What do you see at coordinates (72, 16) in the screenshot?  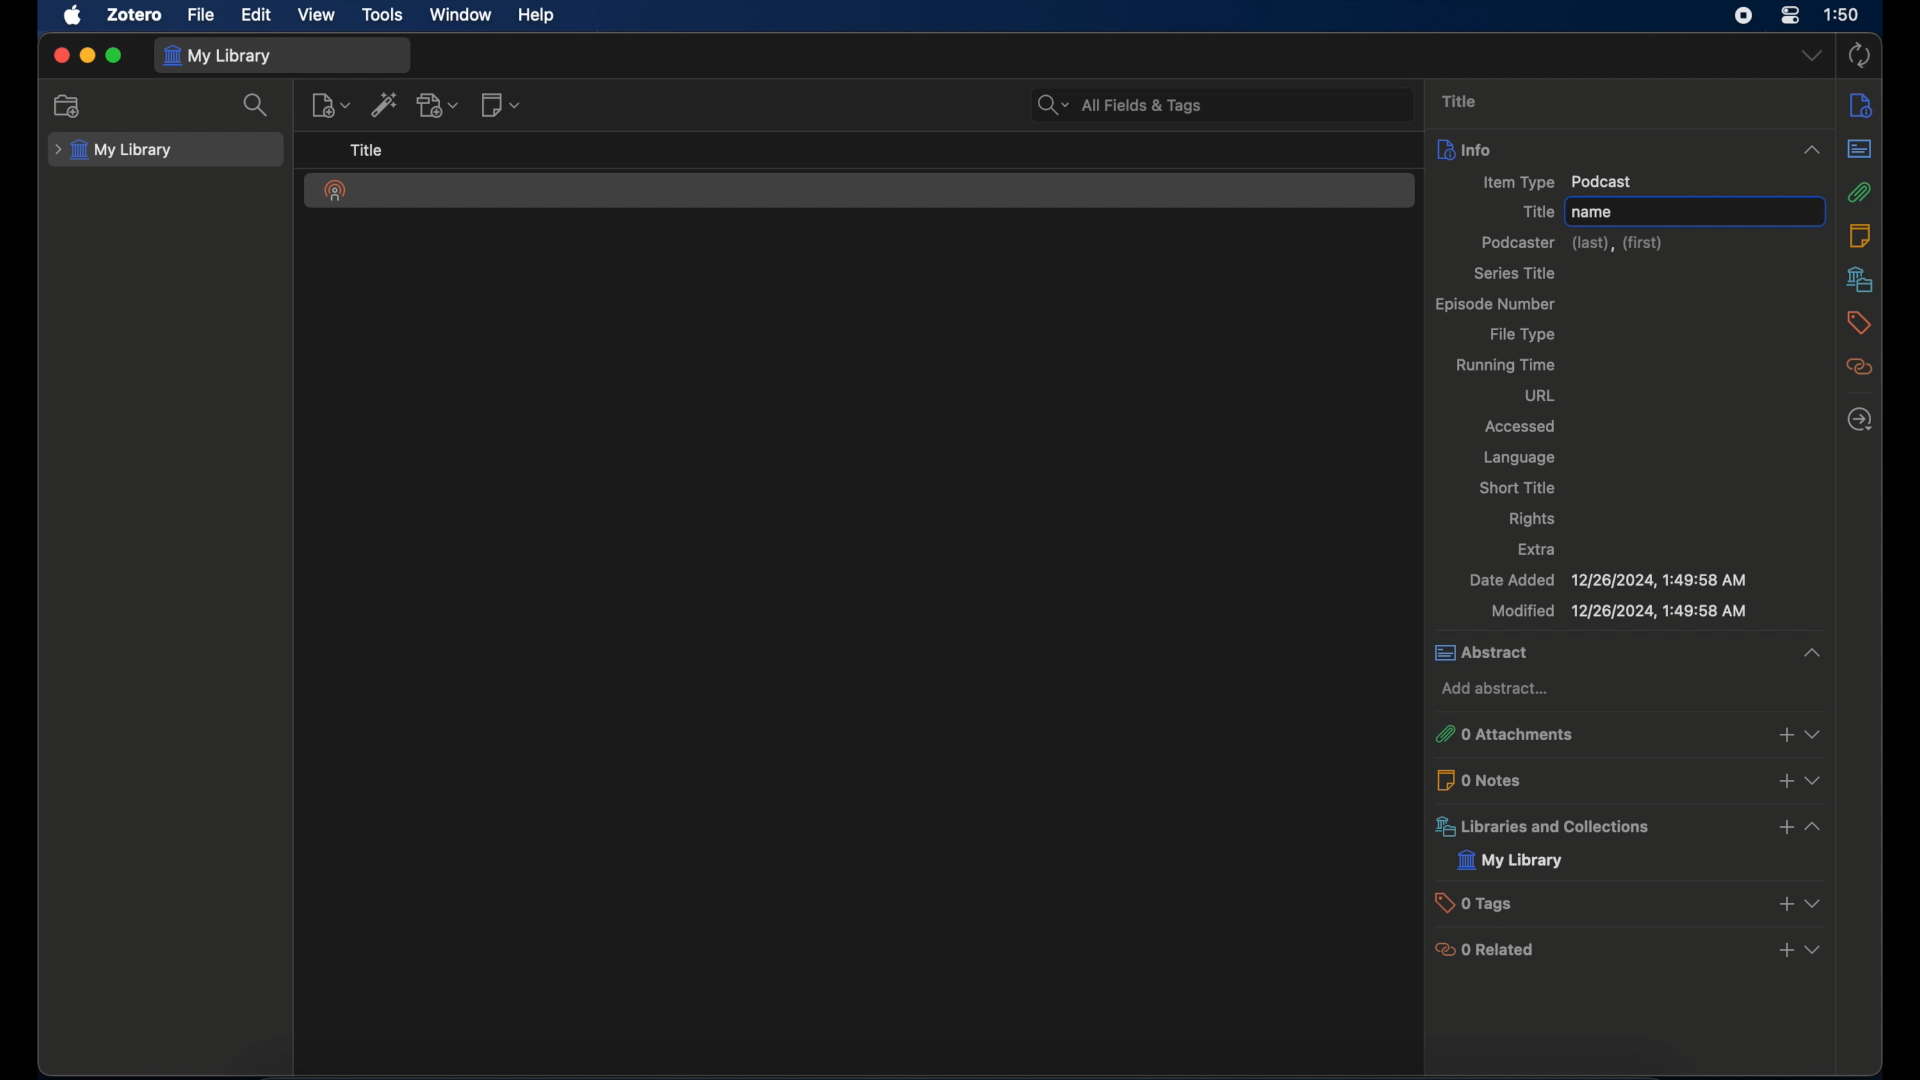 I see `apple` at bounding box center [72, 16].